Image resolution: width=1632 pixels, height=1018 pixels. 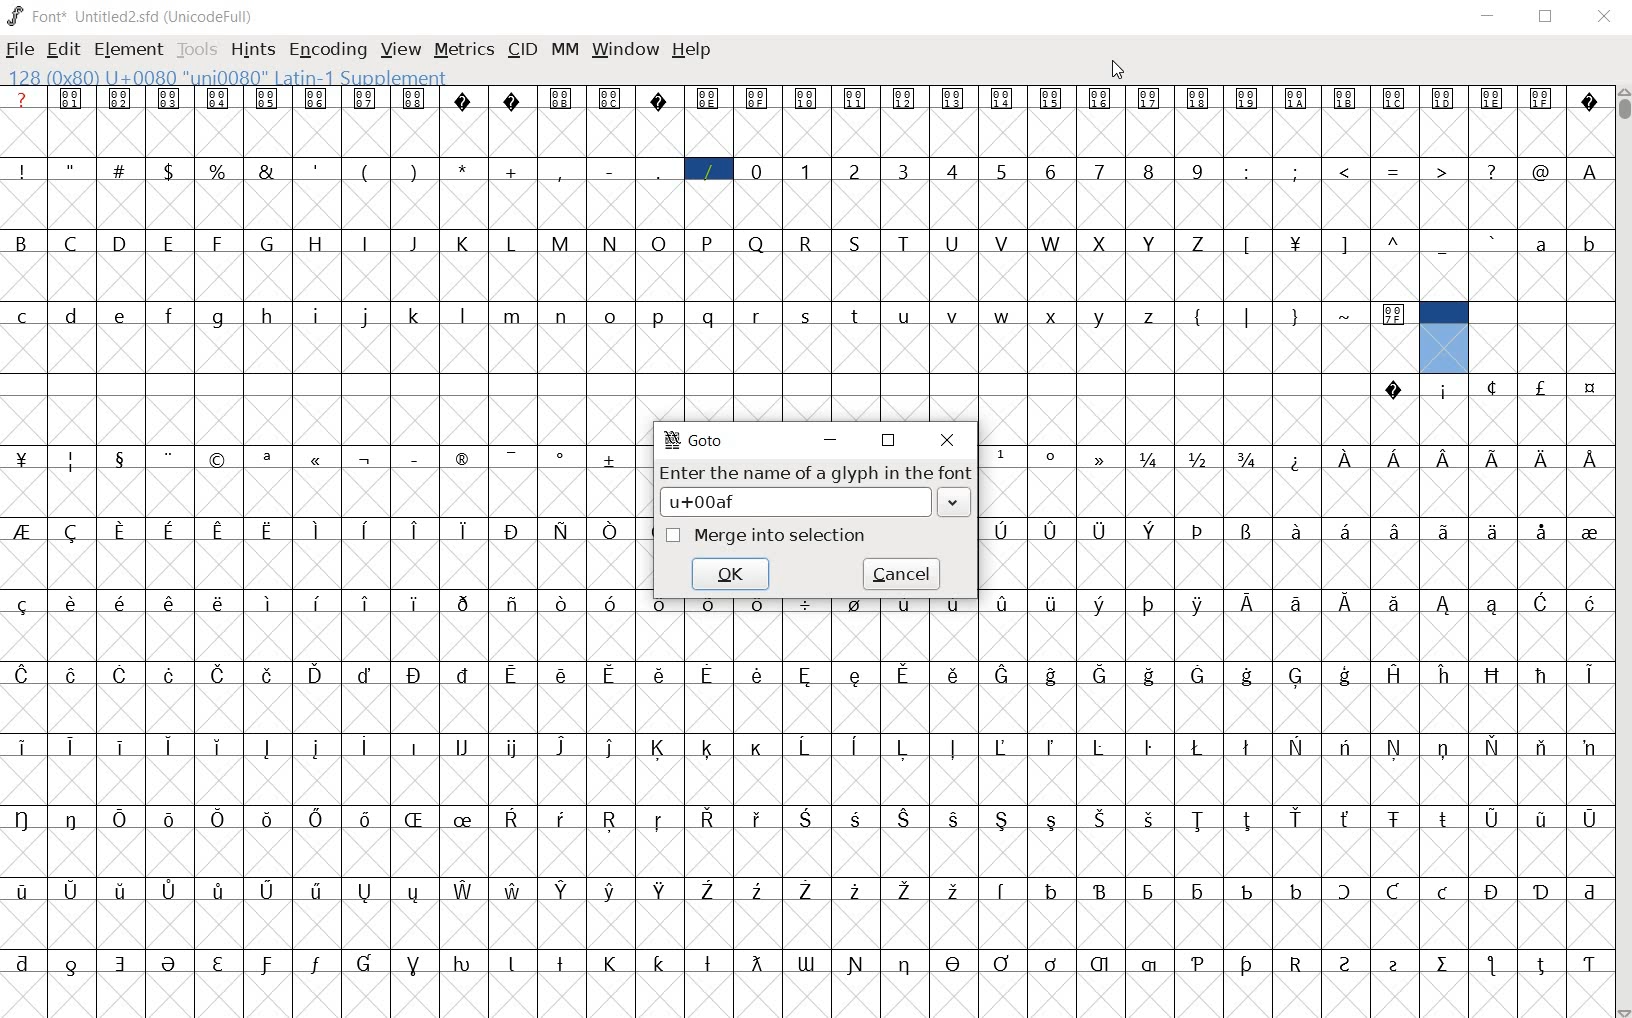 What do you see at coordinates (171, 99) in the screenshot?
I see `Symbol` at bounding box center [171, 99].